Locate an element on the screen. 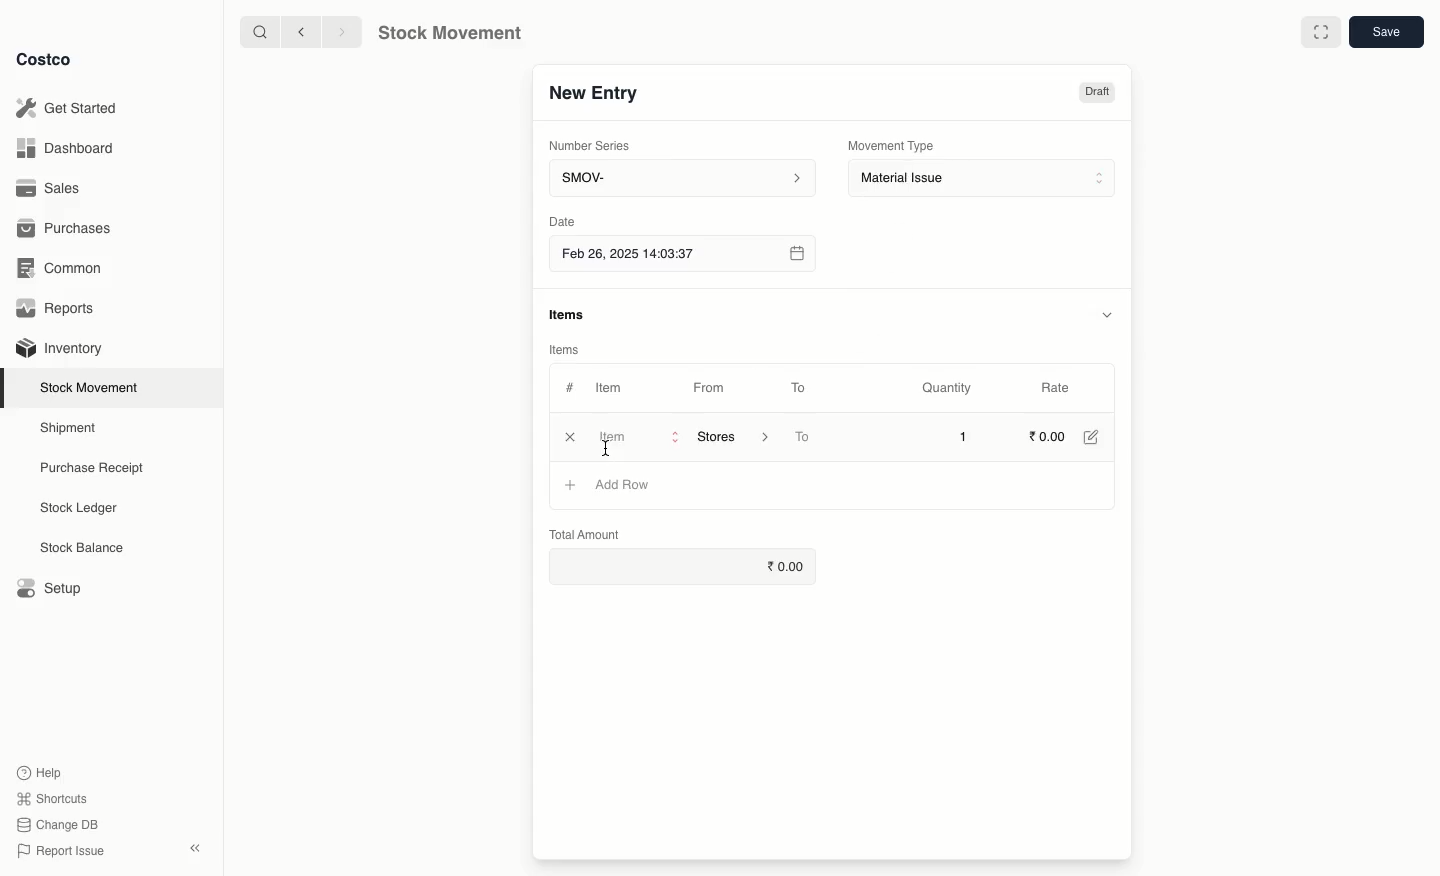  Dashboard is located at coordinates (67, 150).